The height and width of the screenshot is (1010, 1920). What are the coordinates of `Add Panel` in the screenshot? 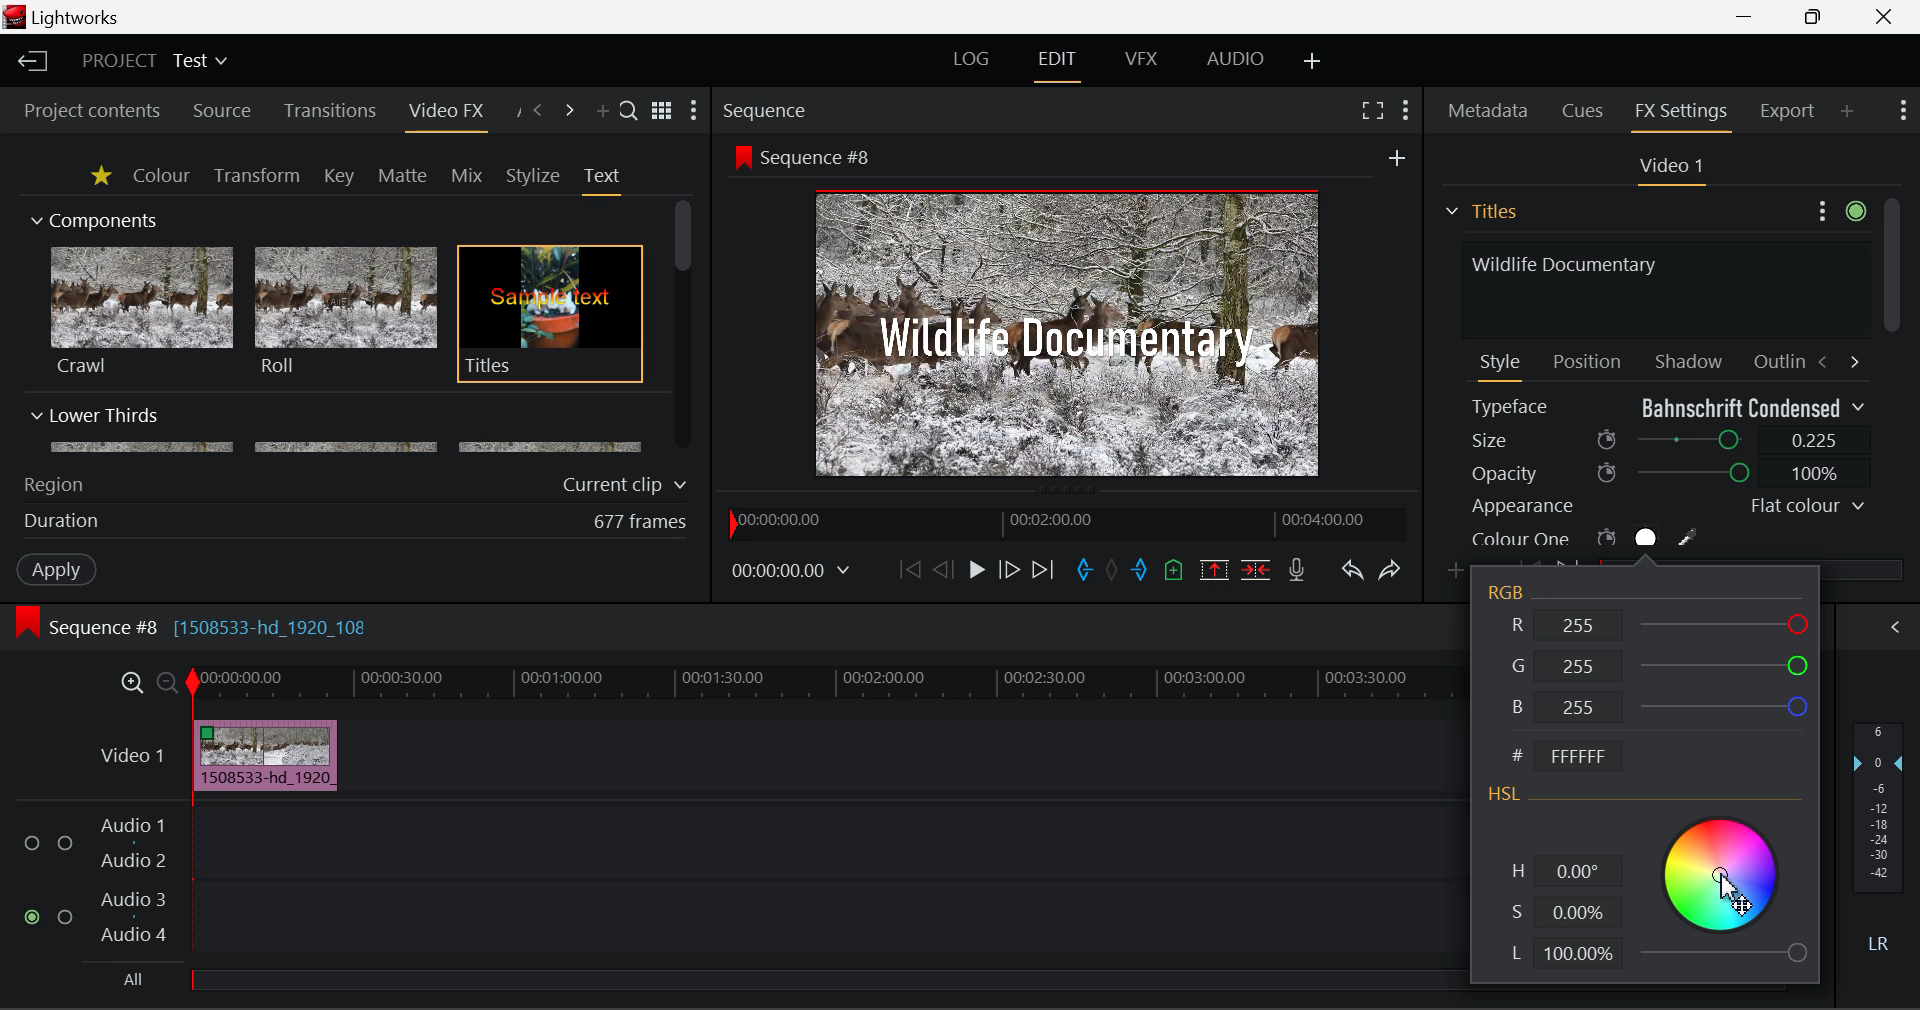 It's located at (600, 112).